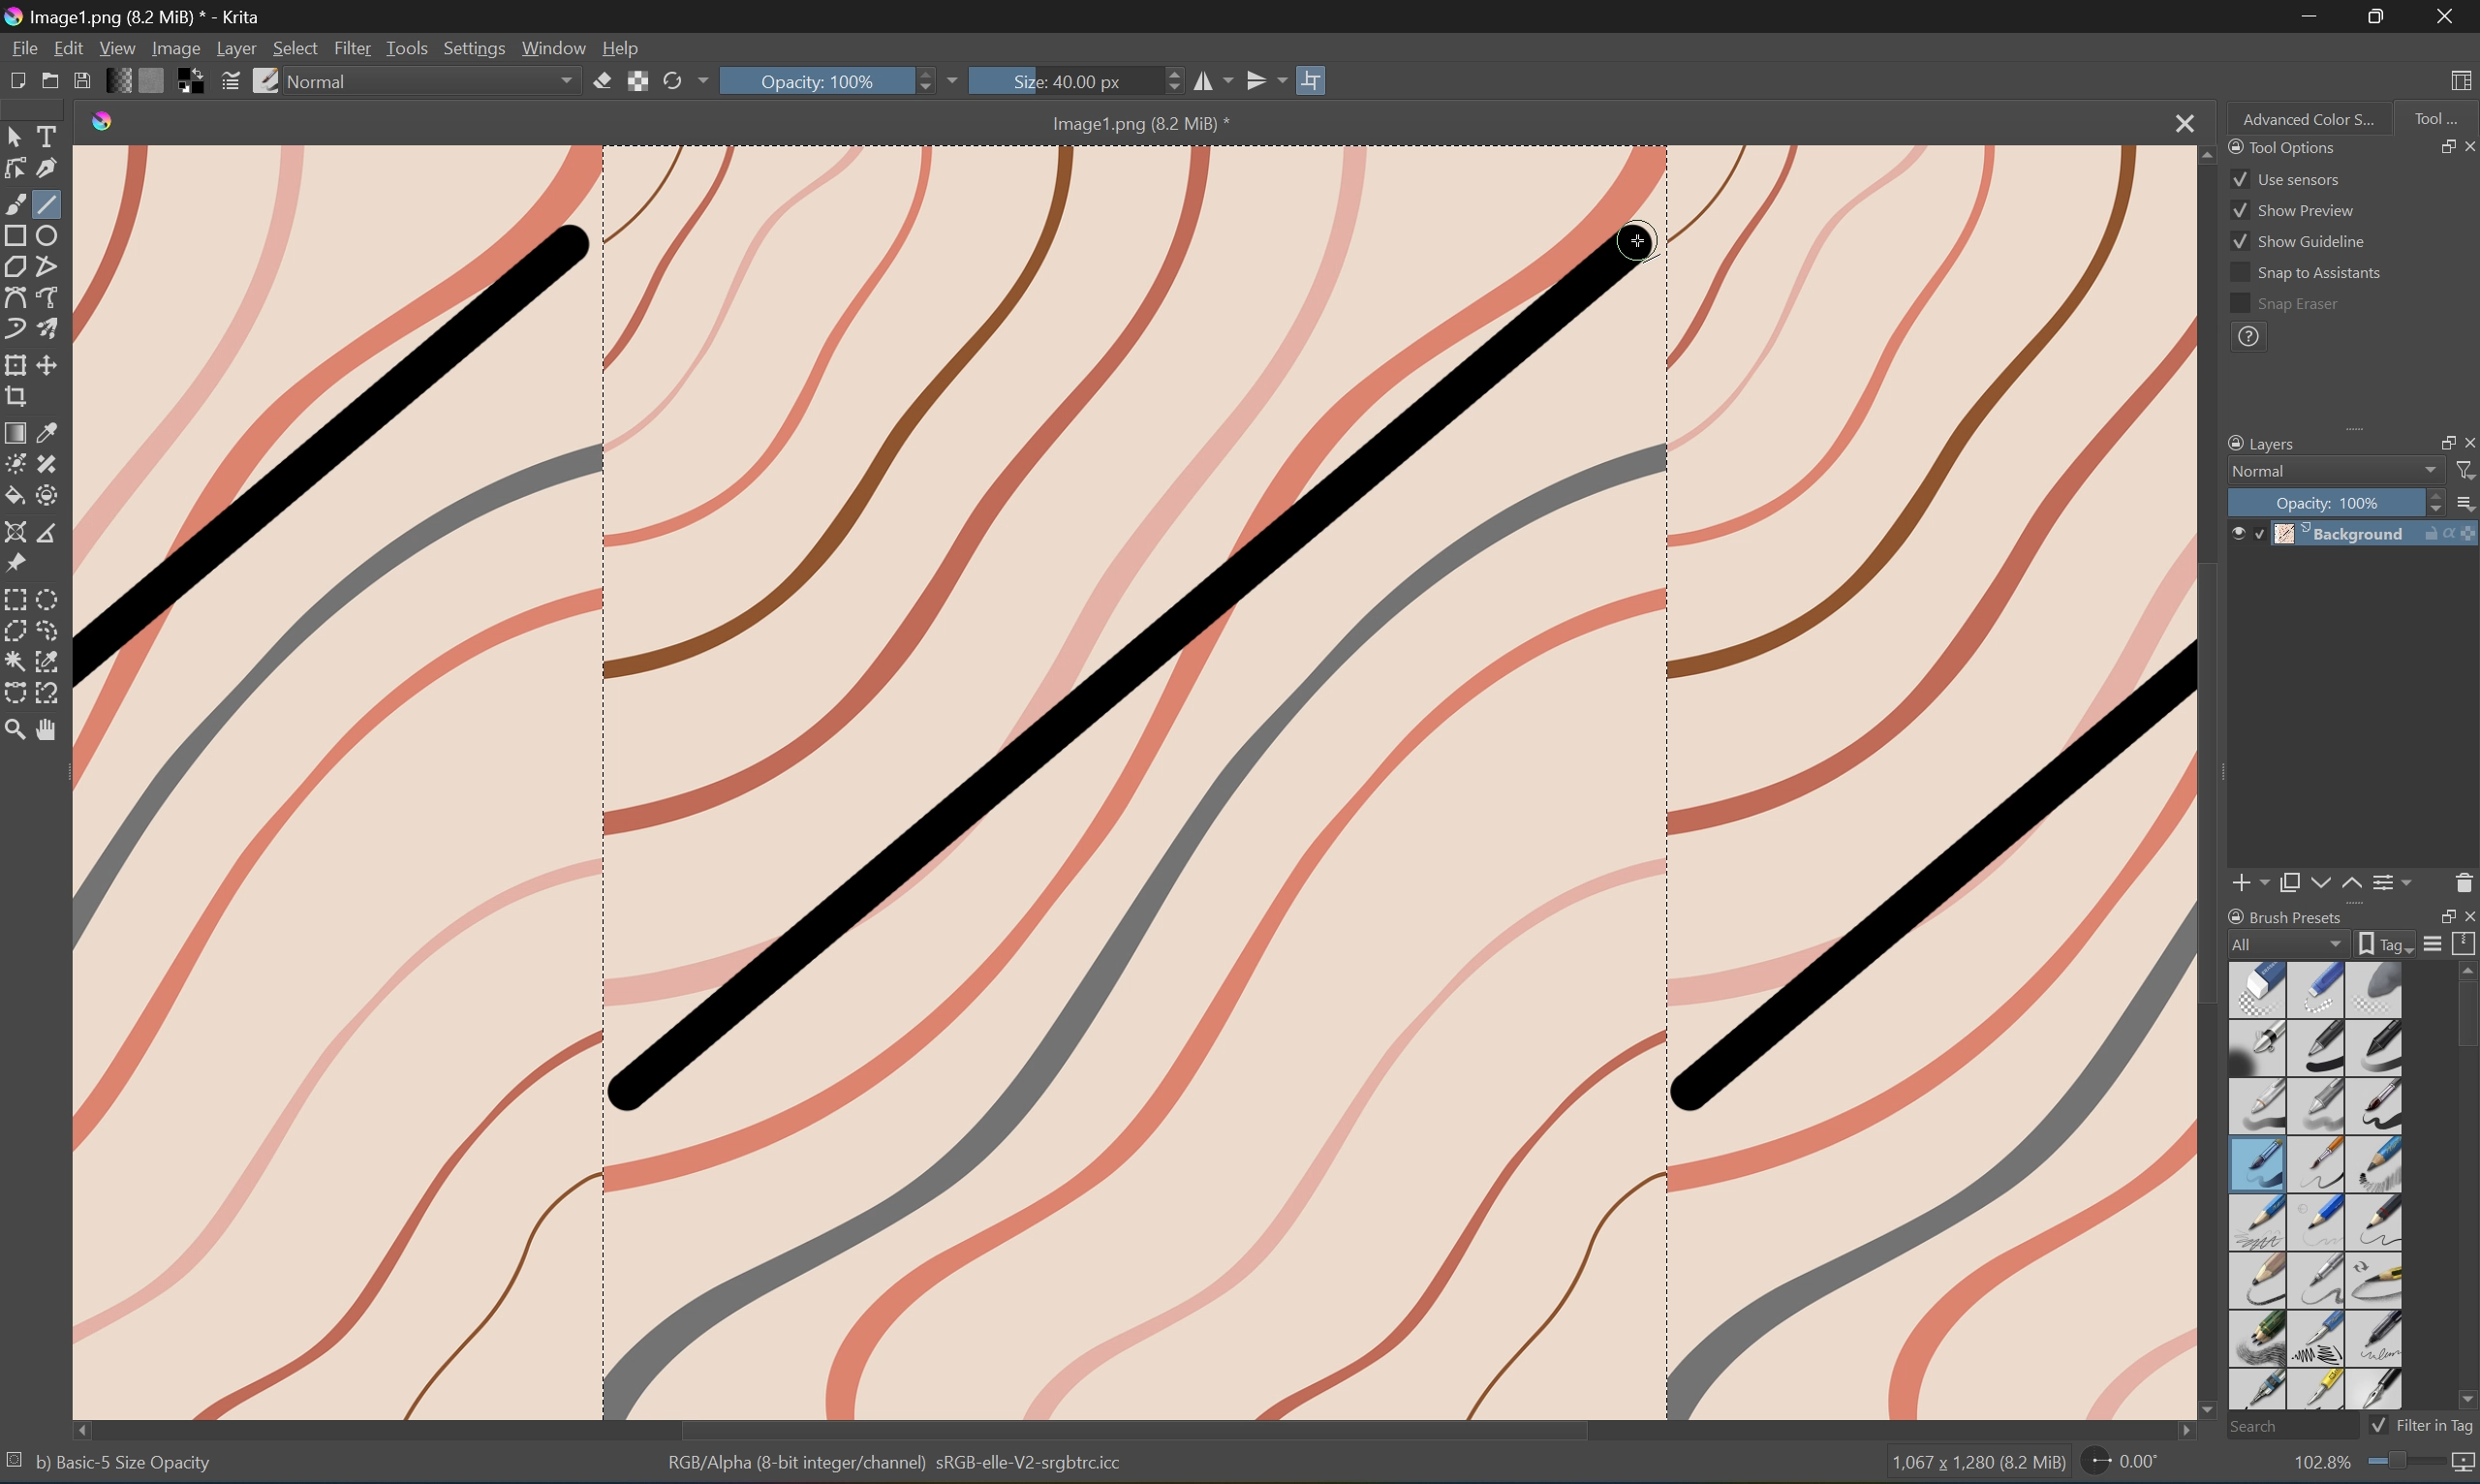 This screenshot has height=1484, width=2480. Describe the element at coordinates (2285, 305) in the screenshot. I see `Snap erasor` at that location.